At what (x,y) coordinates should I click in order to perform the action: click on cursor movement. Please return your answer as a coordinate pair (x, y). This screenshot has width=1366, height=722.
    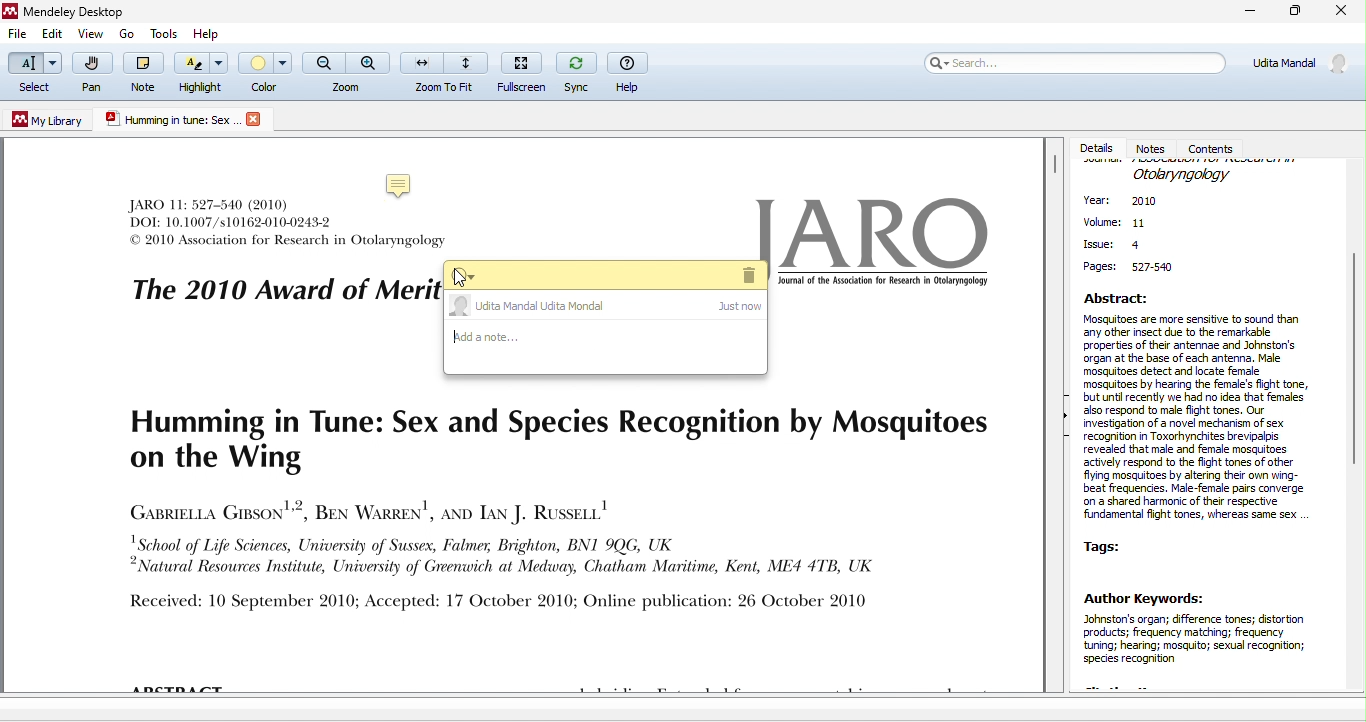
    Looking at the image, I should click on (461, 276).